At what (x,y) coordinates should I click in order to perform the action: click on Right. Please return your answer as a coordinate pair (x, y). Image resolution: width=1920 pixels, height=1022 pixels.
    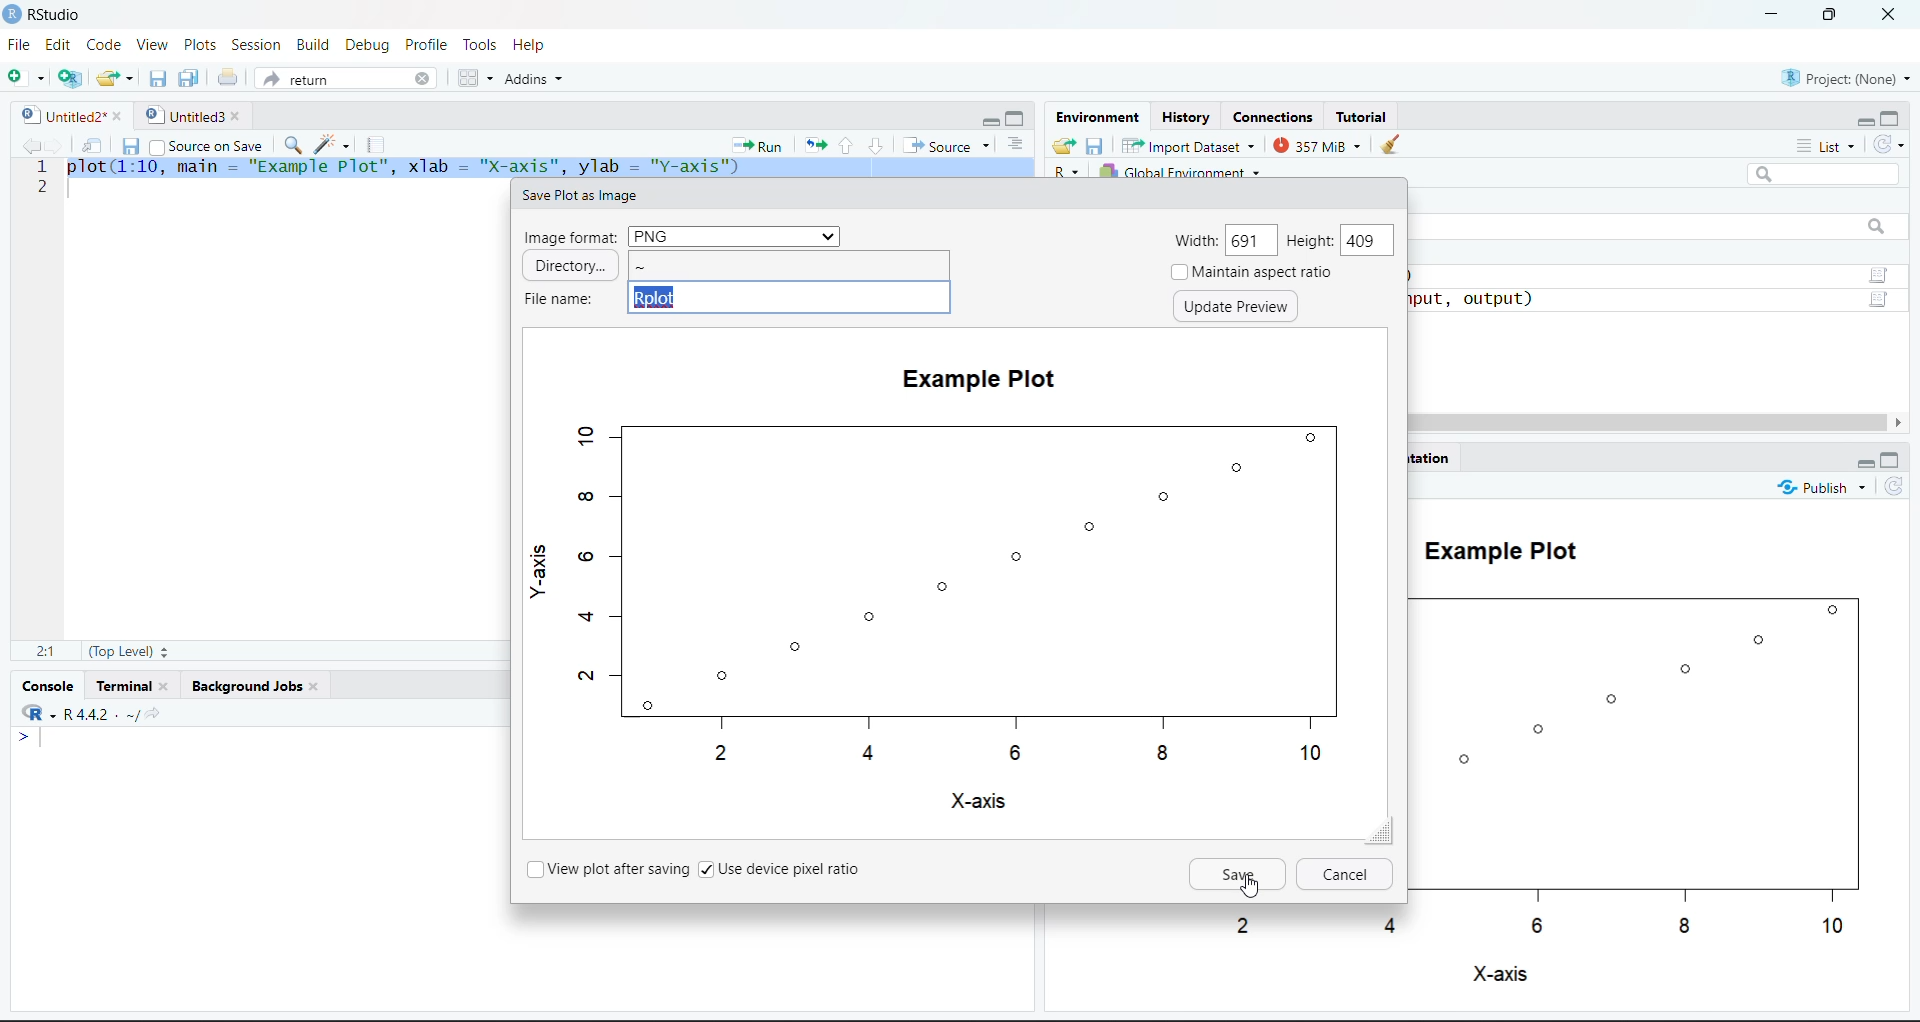
    Looking at the image, I should click on (1900, 422).